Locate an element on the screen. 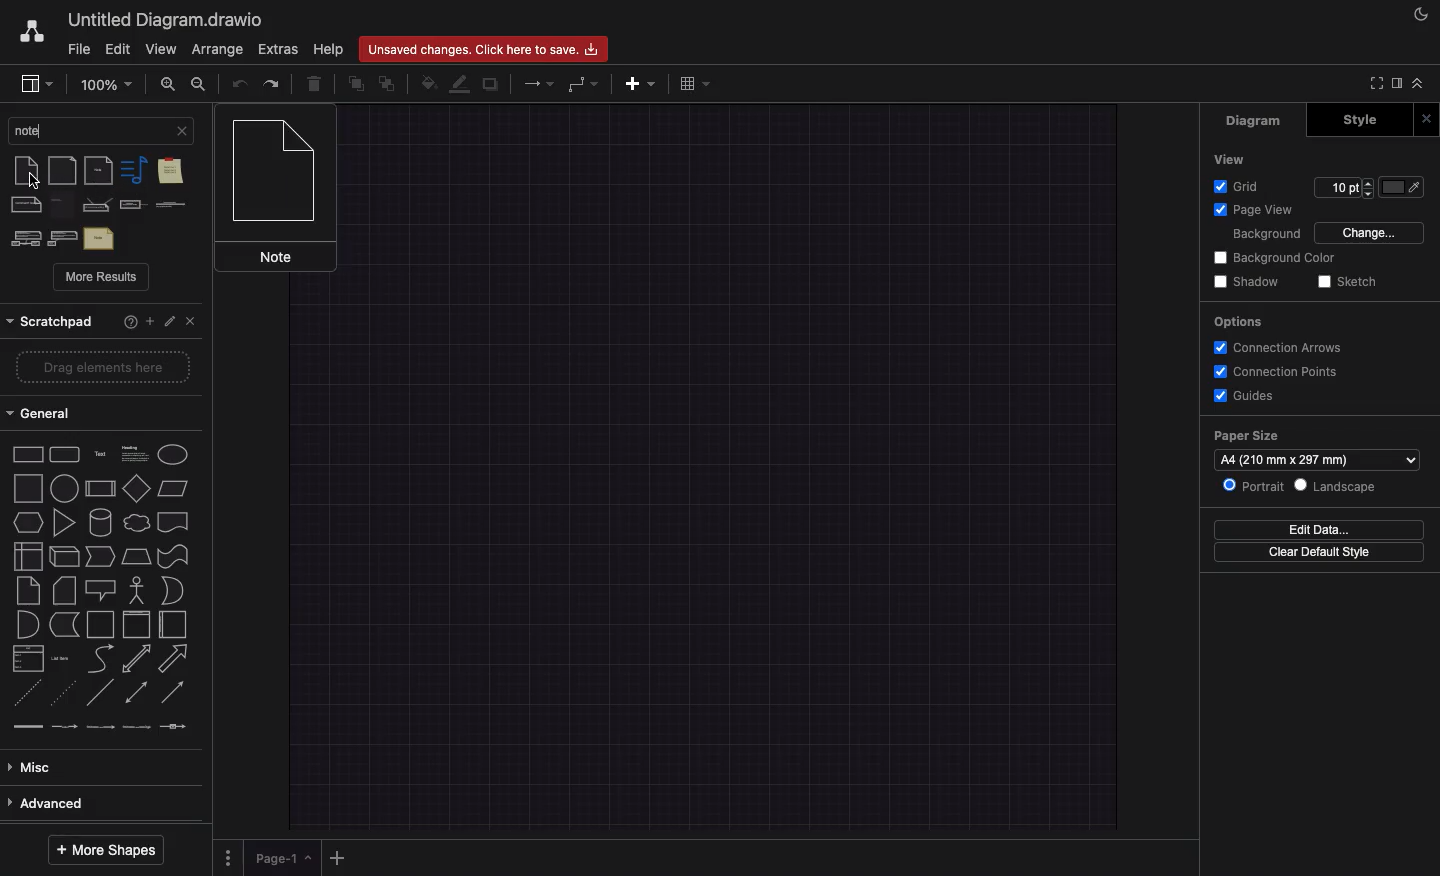  Edit is located at coordinates (120, 48).